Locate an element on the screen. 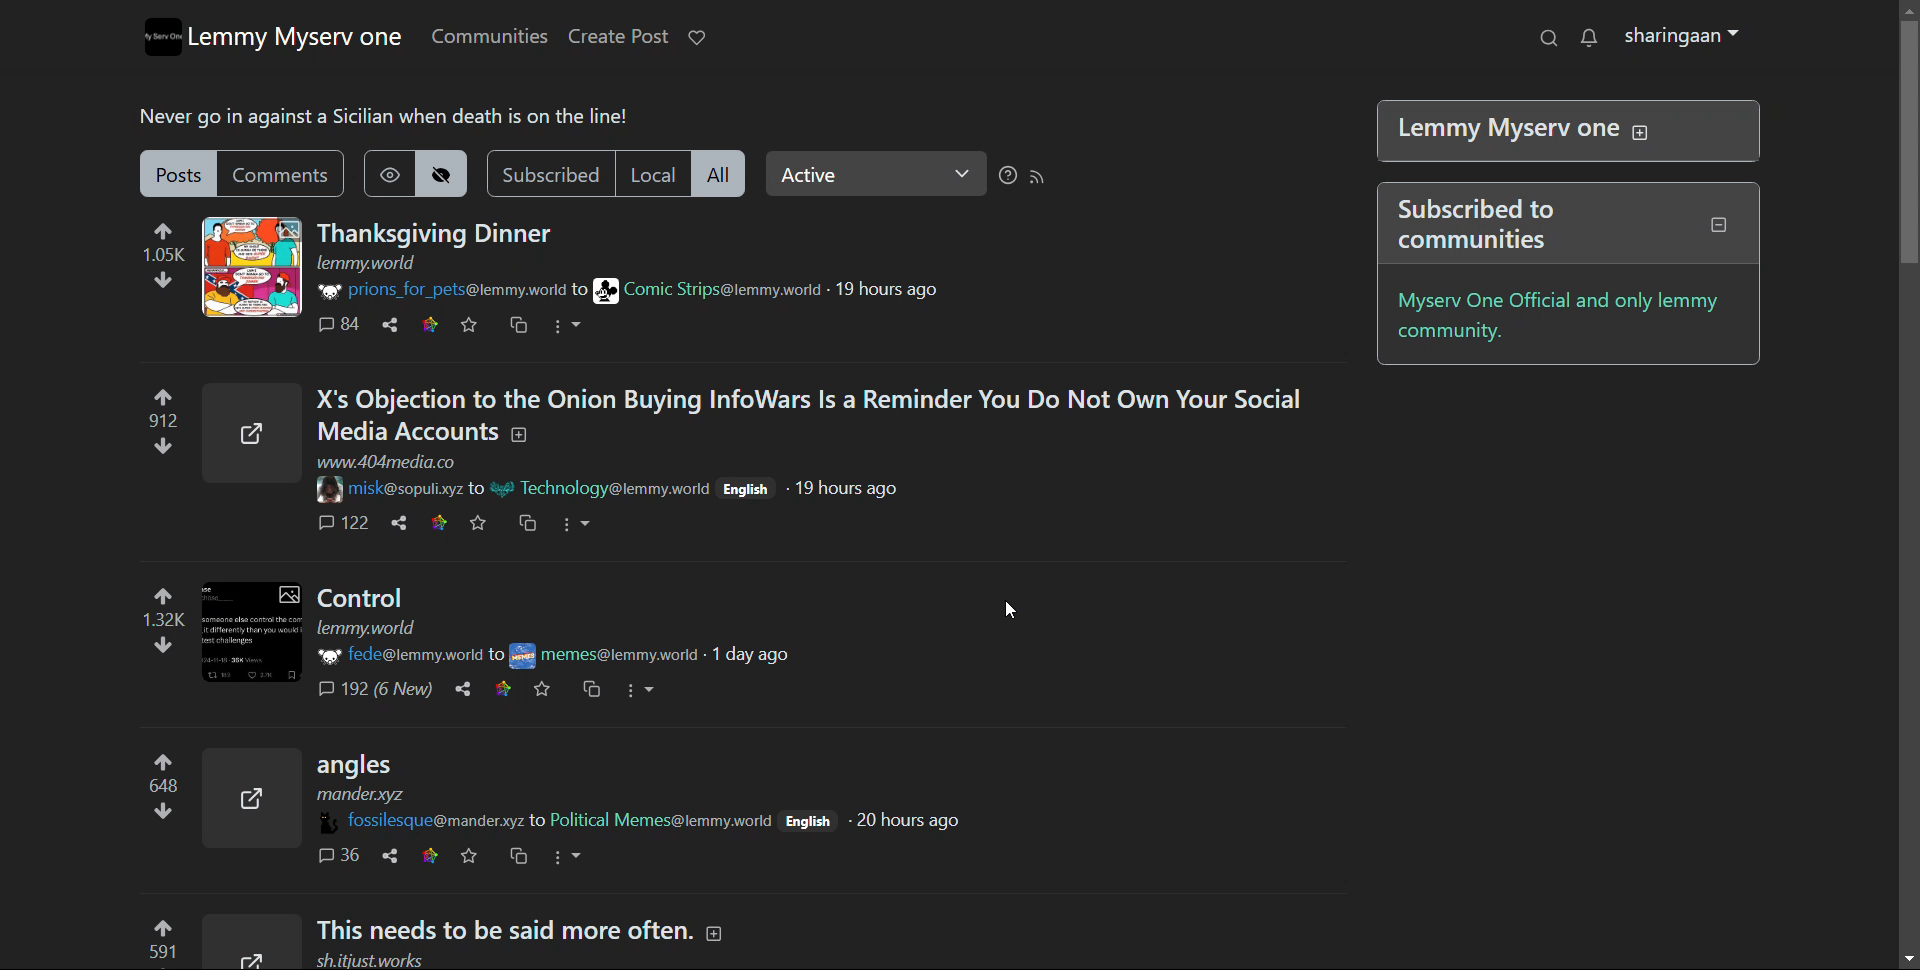 The image size is (1920, 970). Scroll bar is located at coordinates (1902, 146).